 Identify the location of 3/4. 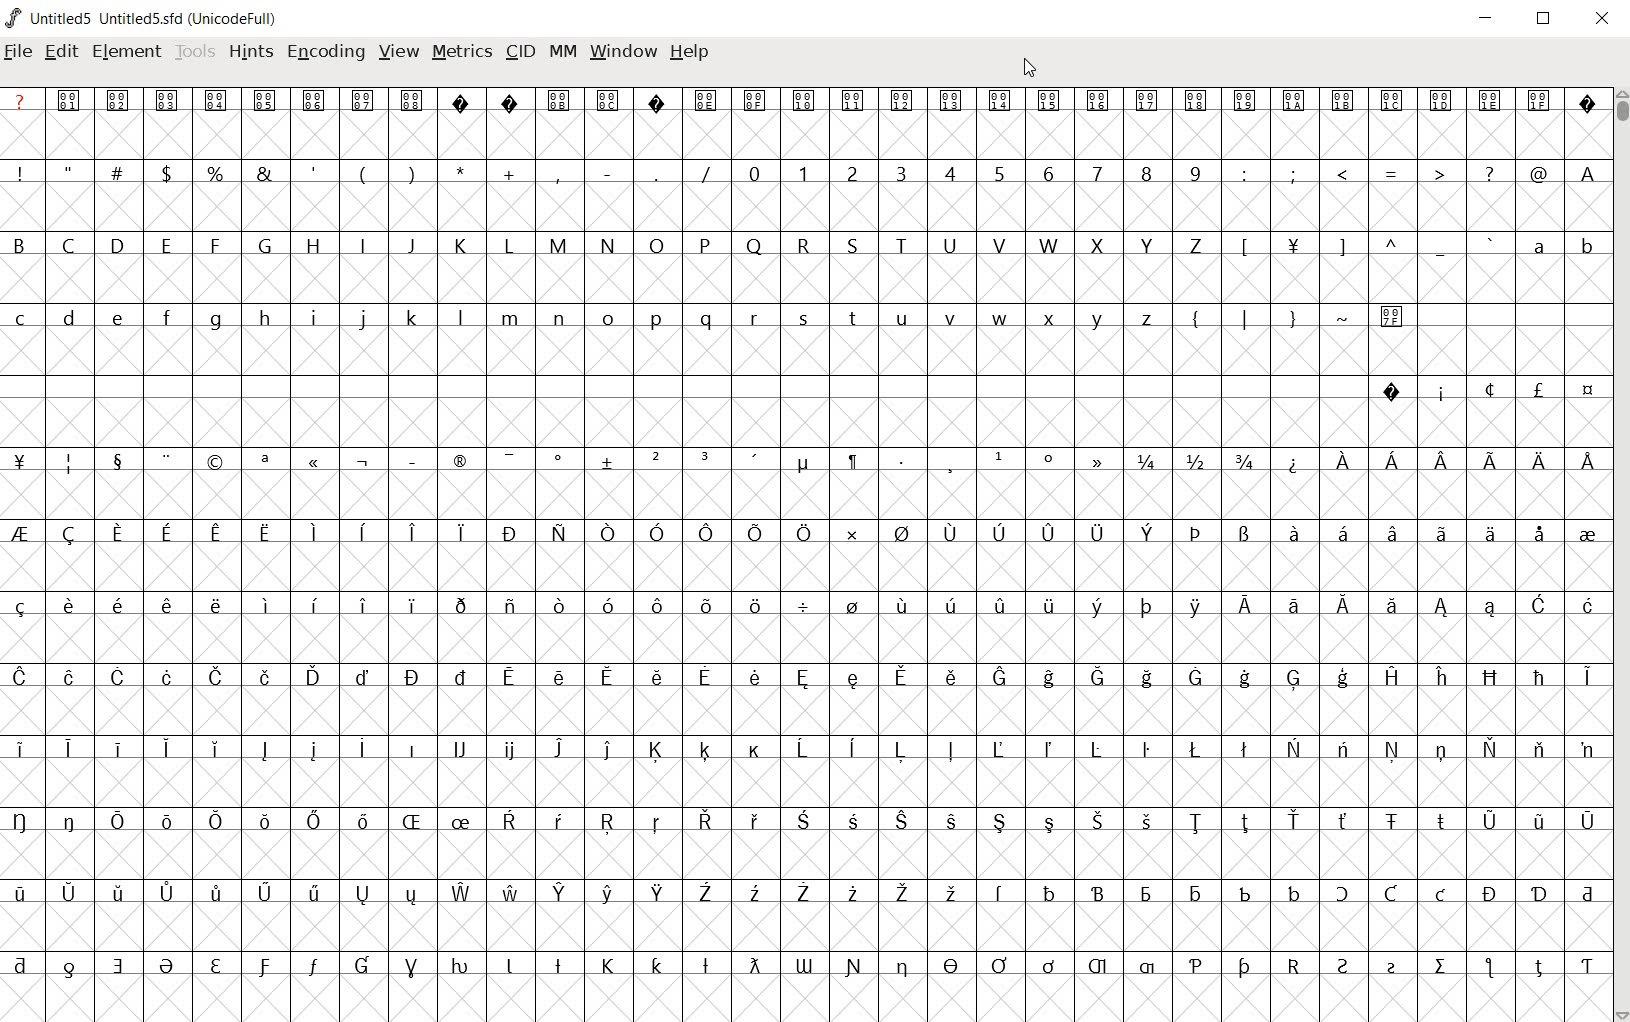
(1242, 461).